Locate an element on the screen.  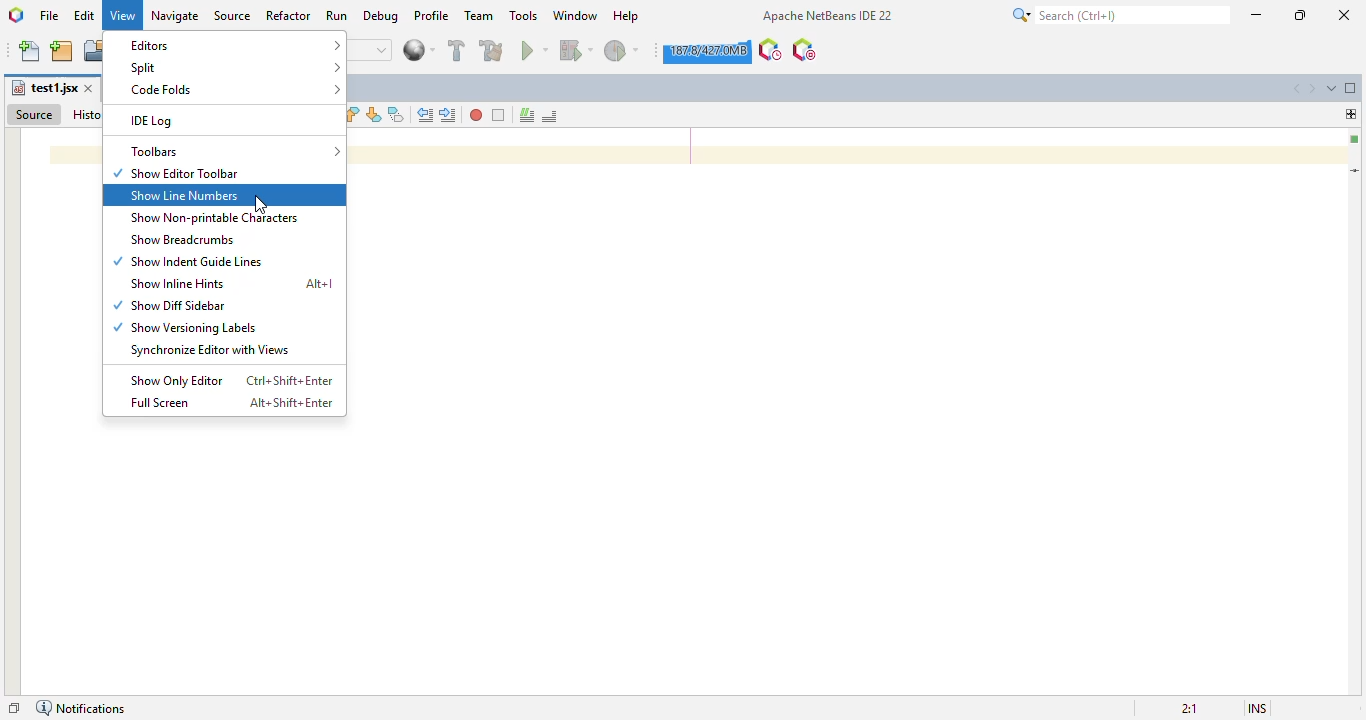
scroll documents left is located at coordinates (1296, 89).